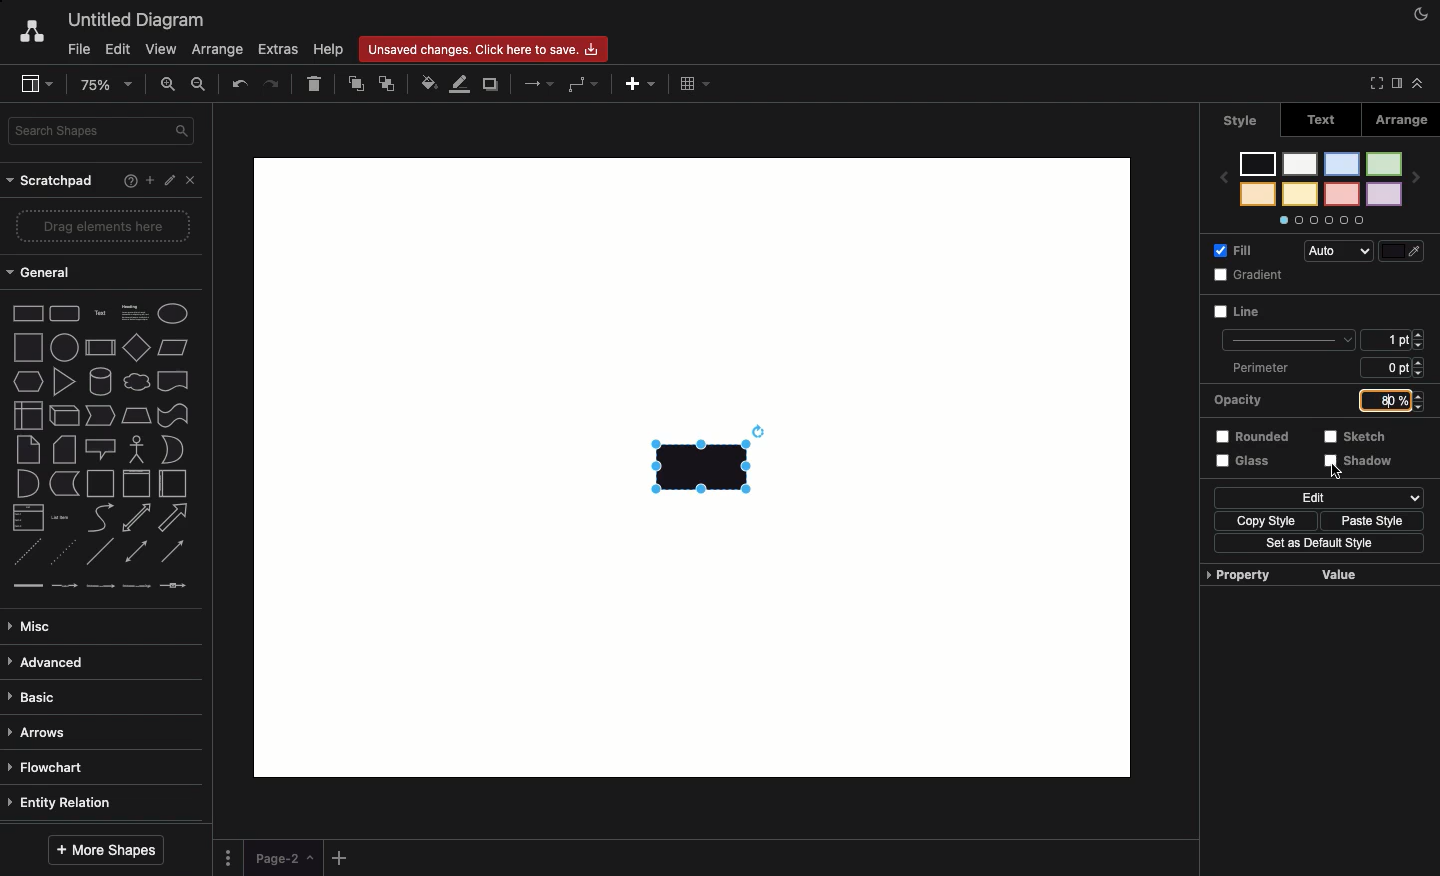 The width and height of the screenshot is (1440, 876). What do you see at coordinates (105, 85) in the screenshot?
I see `Zoom` at bounding box center [105, 85].